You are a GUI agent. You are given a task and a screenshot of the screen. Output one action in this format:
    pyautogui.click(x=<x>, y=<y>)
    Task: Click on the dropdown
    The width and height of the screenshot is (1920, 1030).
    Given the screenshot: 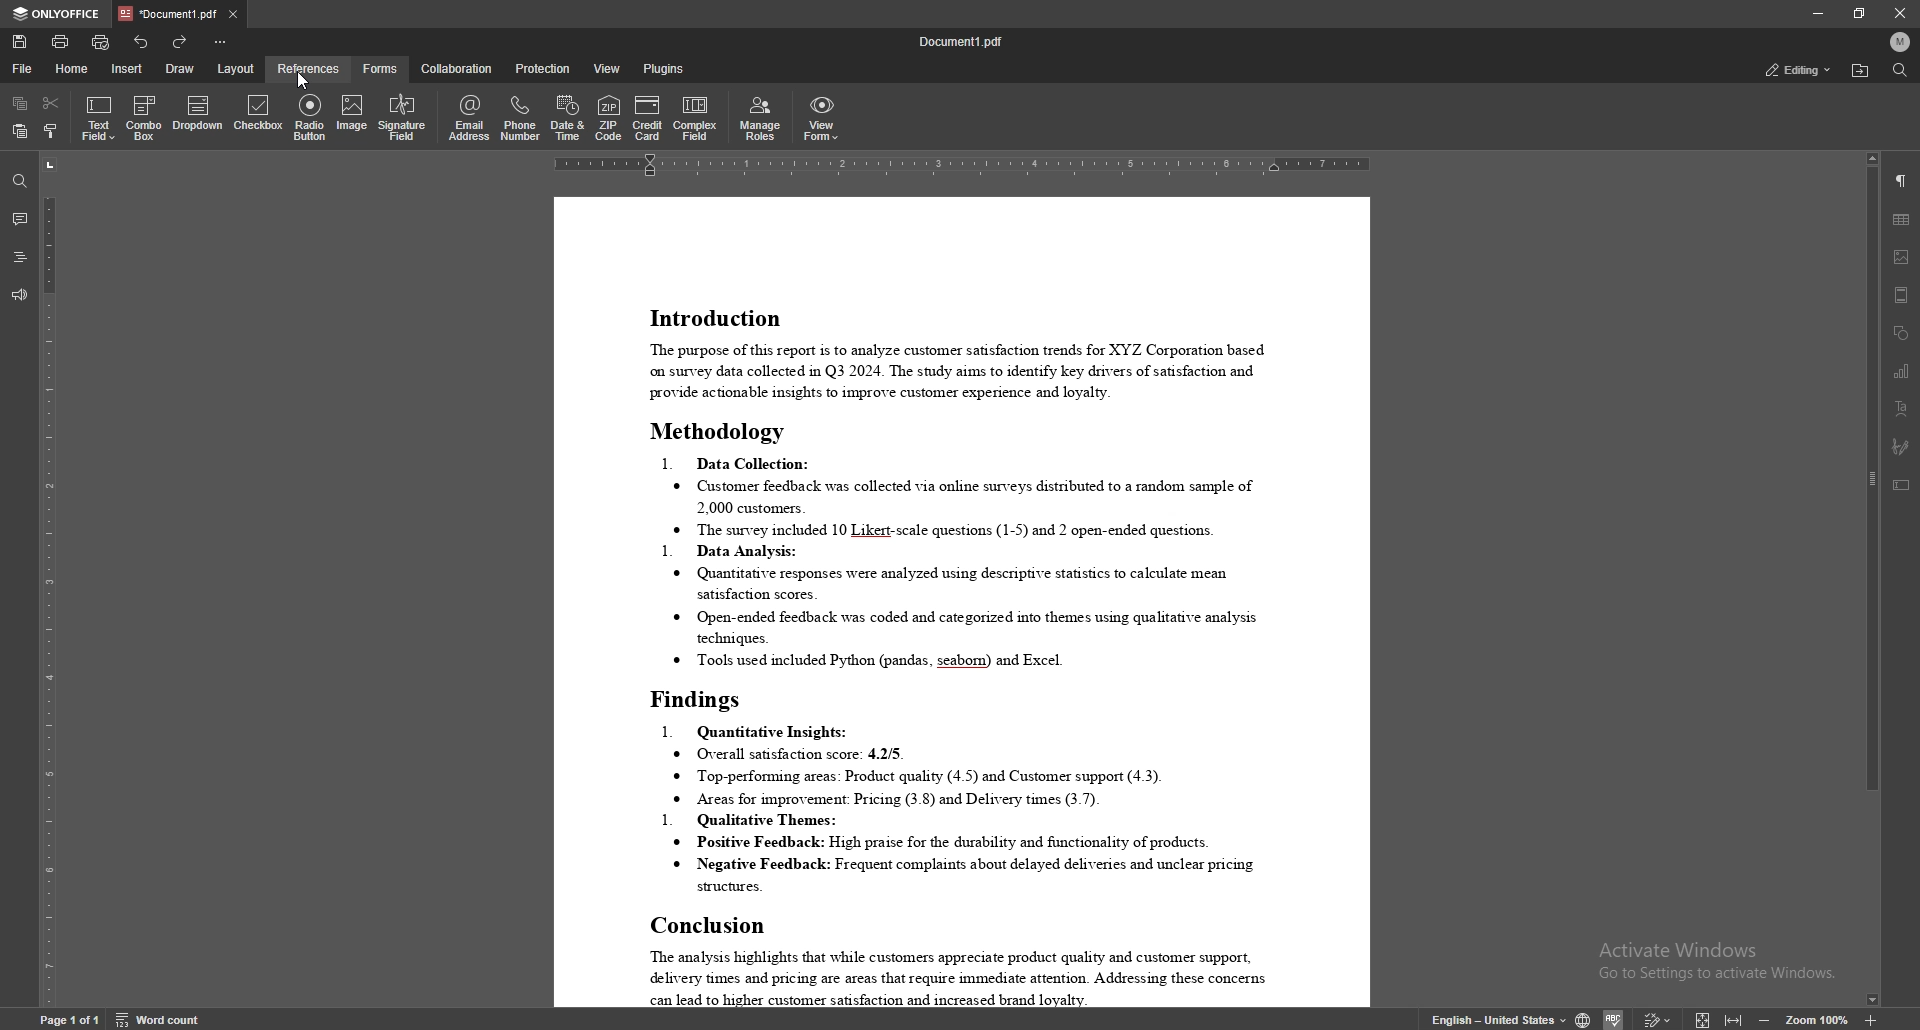 What is the action you would take?
    pyautogui.click(x=198, y=116)
    